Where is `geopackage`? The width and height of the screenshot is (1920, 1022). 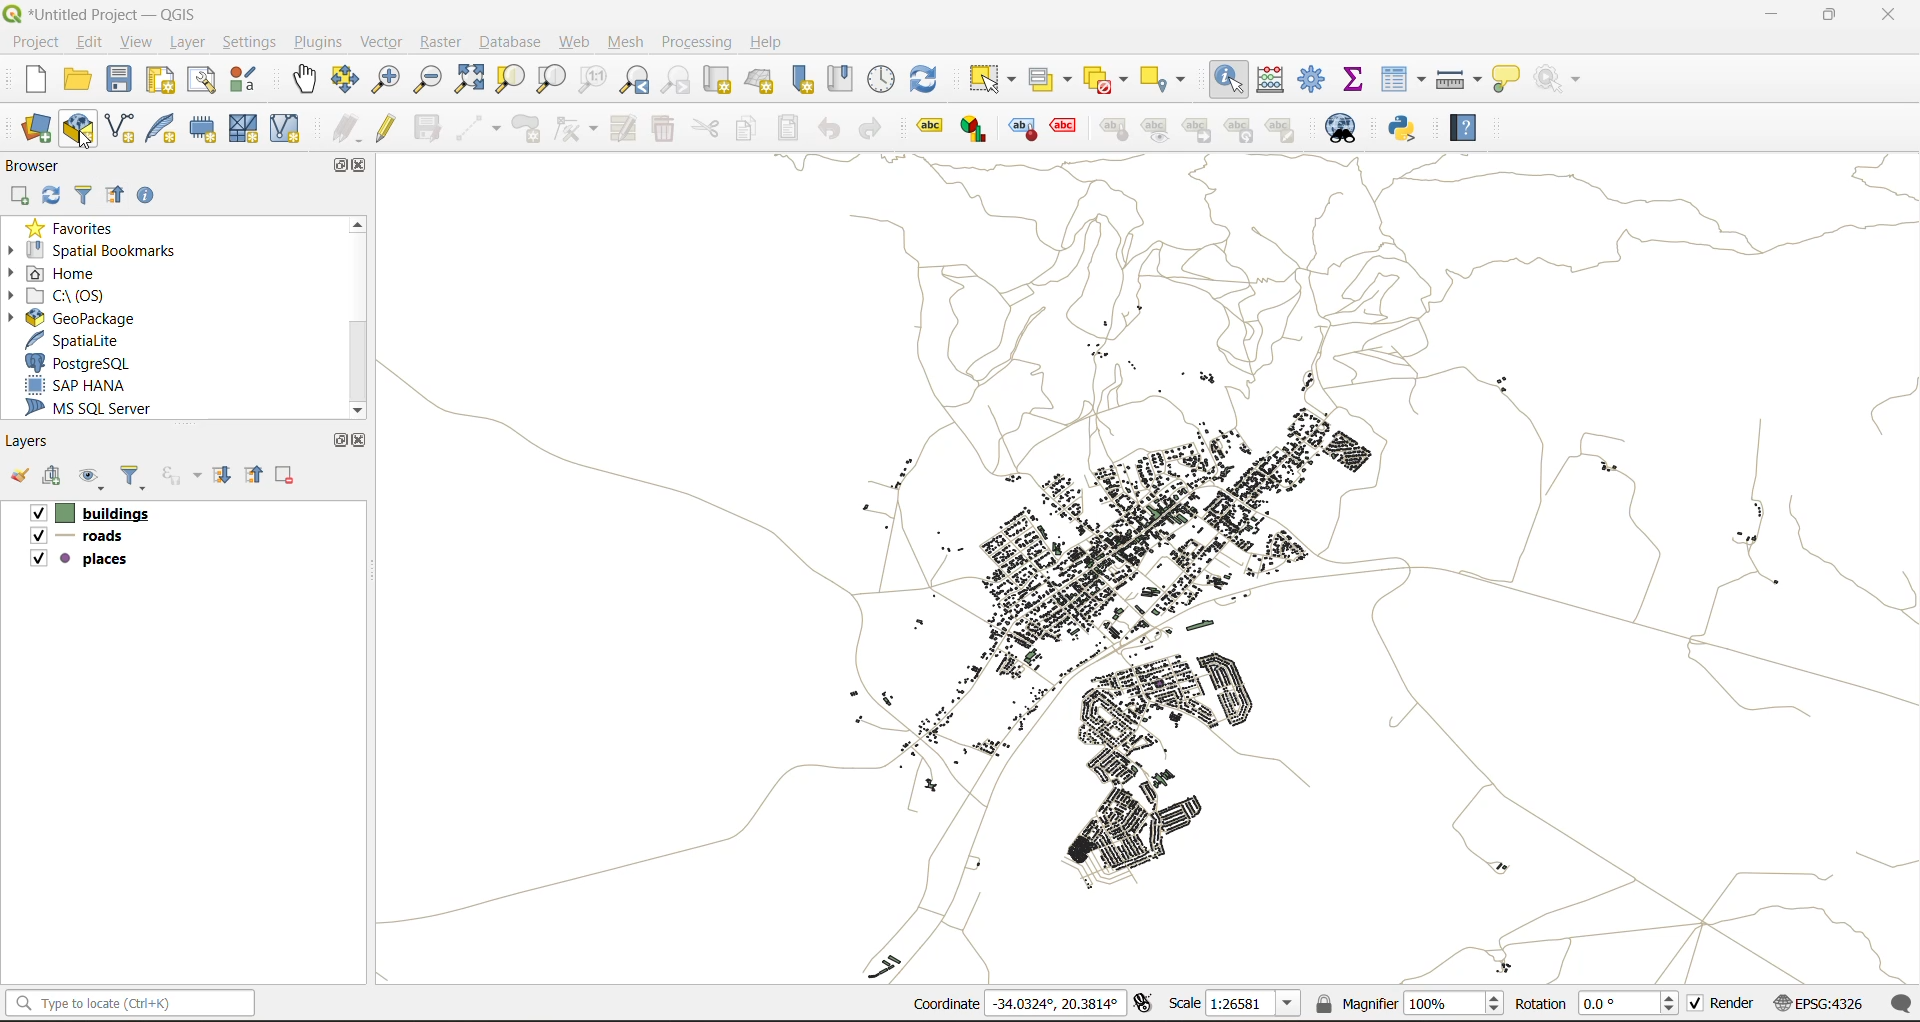 geopackage is located at coordinates (70, 316).